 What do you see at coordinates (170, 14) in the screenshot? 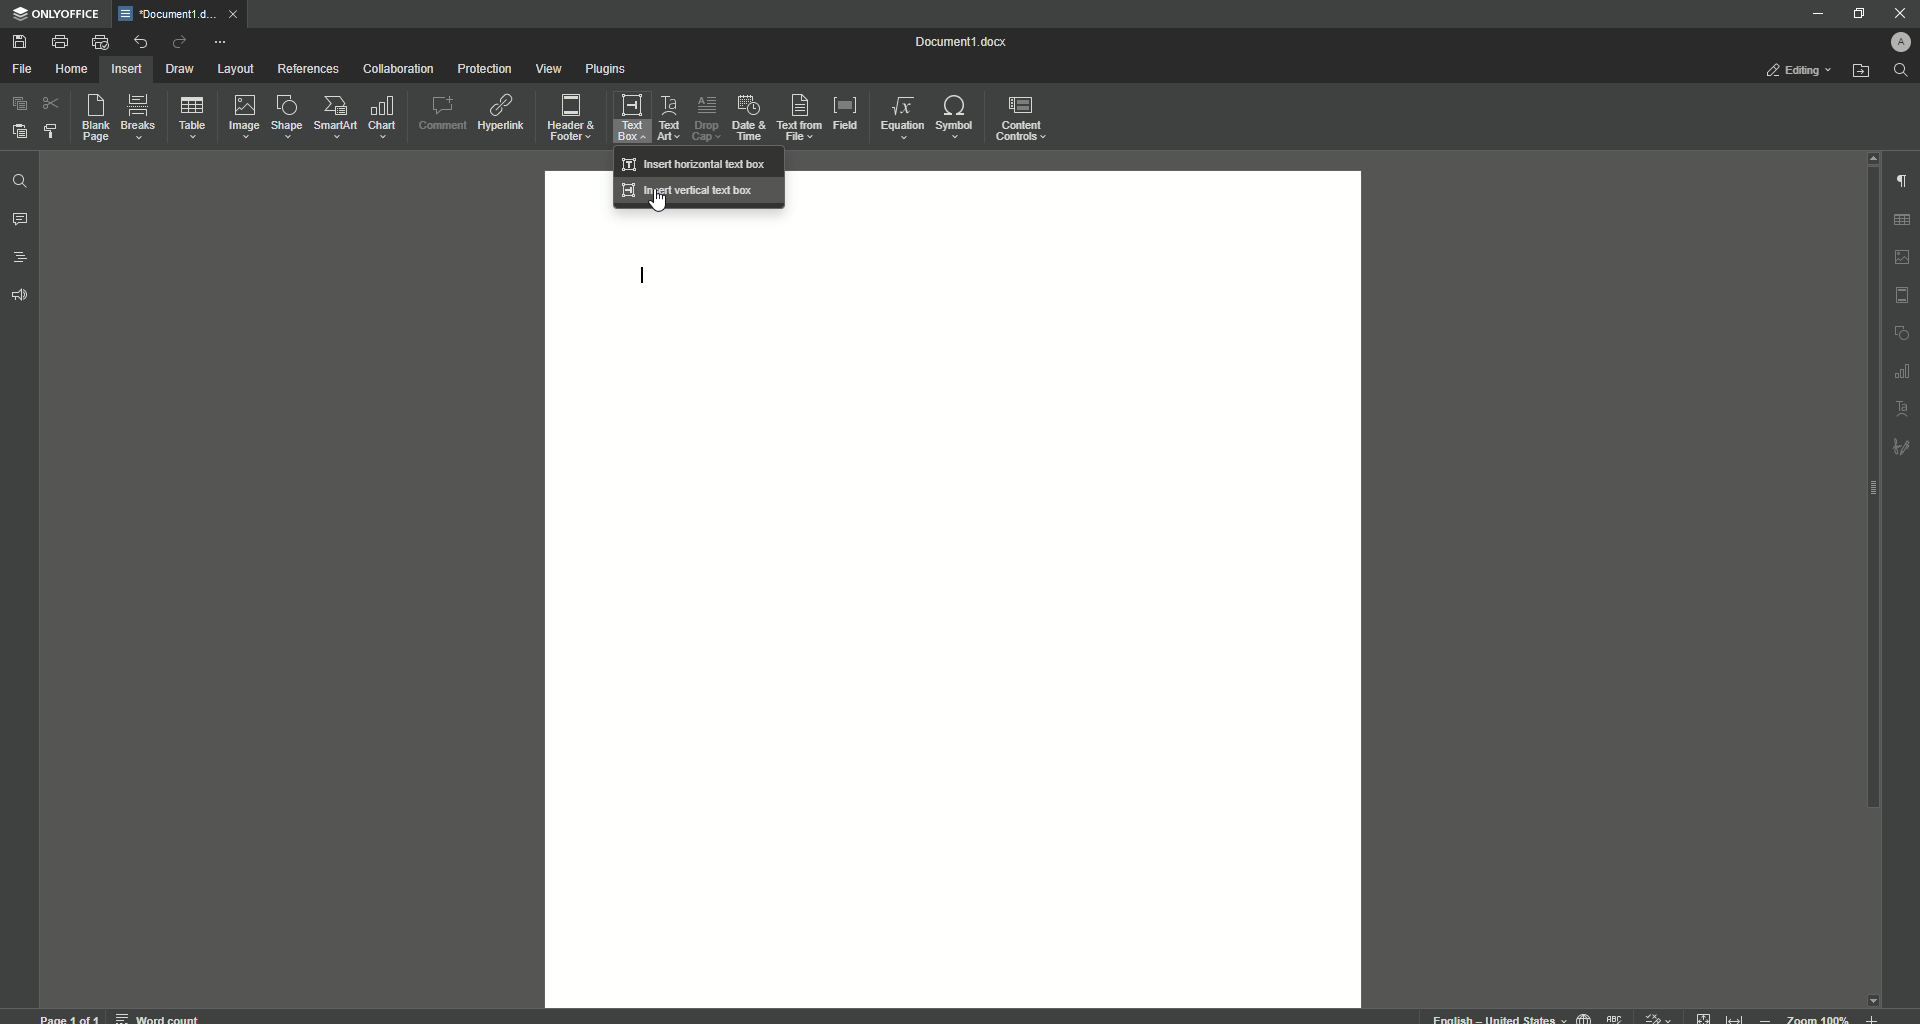
I see `Tab 1` at bounding box center [170, 14].